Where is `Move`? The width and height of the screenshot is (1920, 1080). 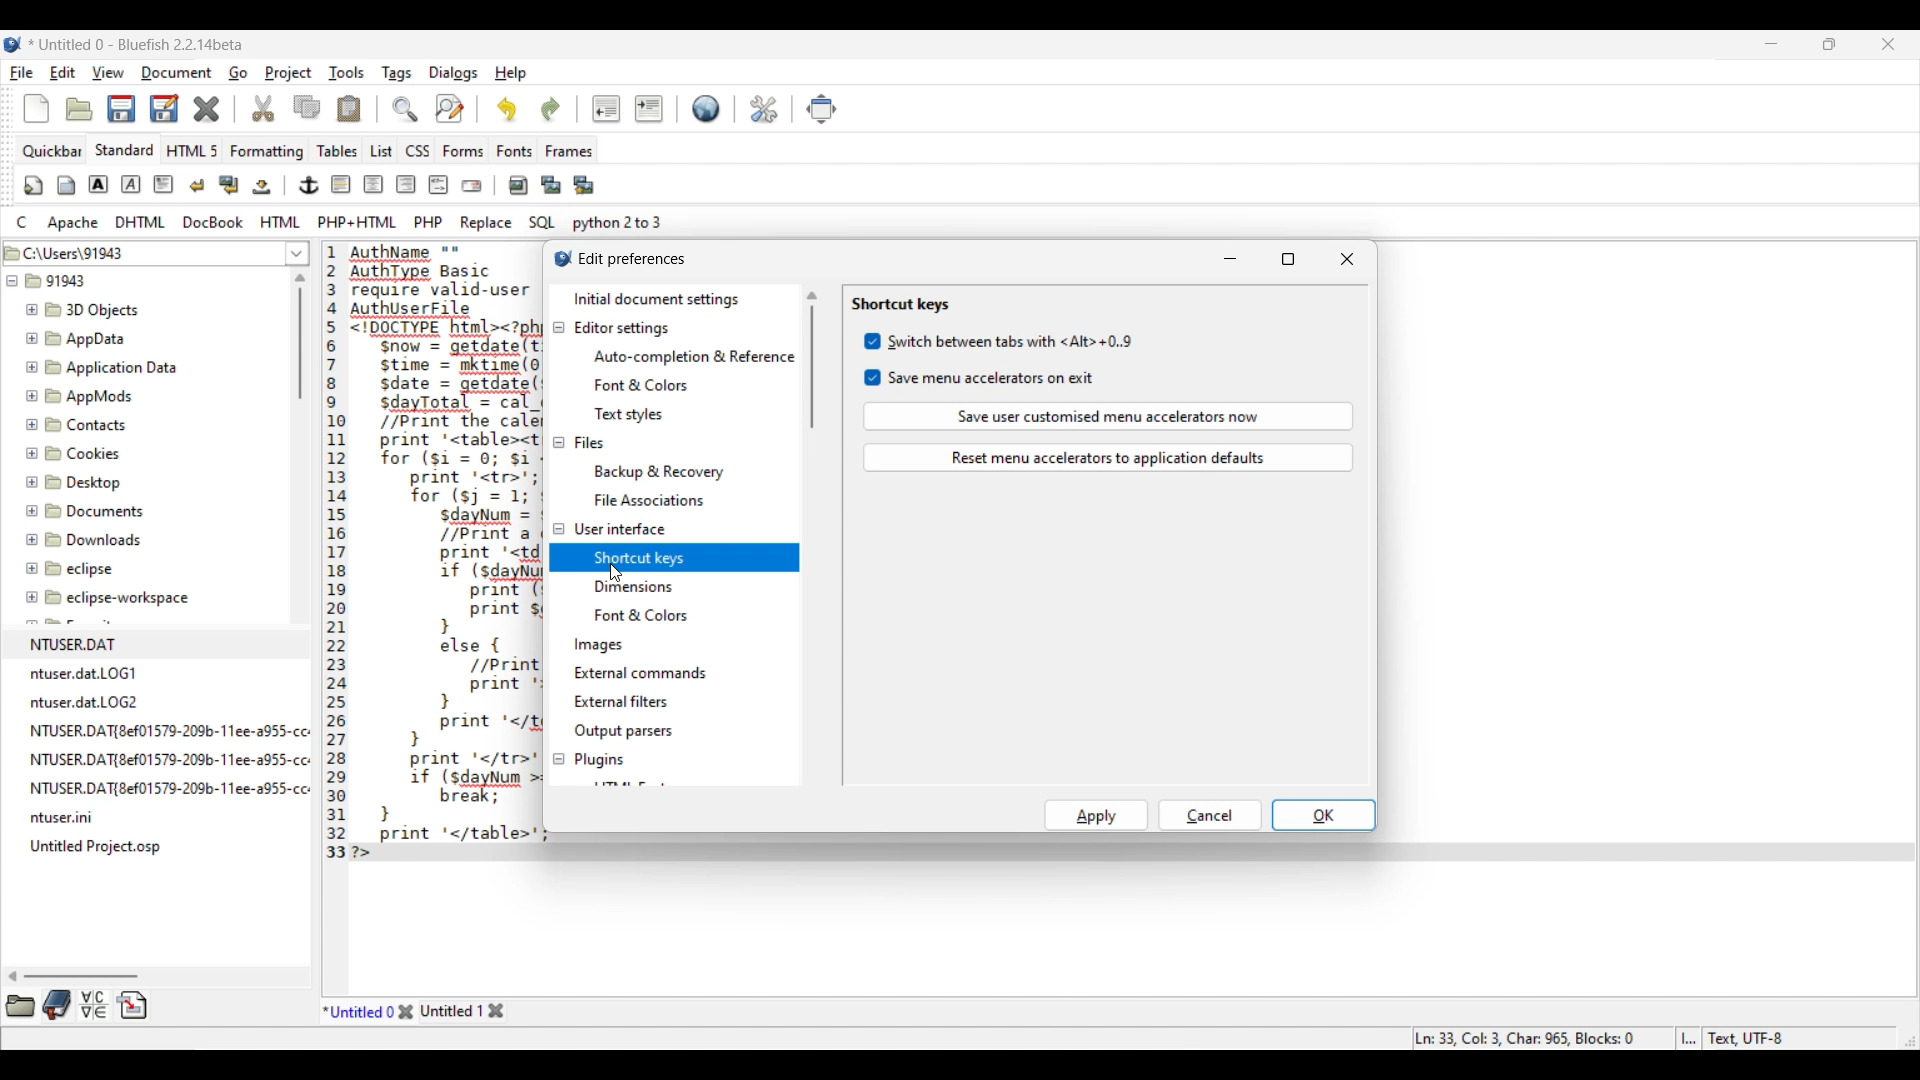
Move is located at coordinates (821, 109).